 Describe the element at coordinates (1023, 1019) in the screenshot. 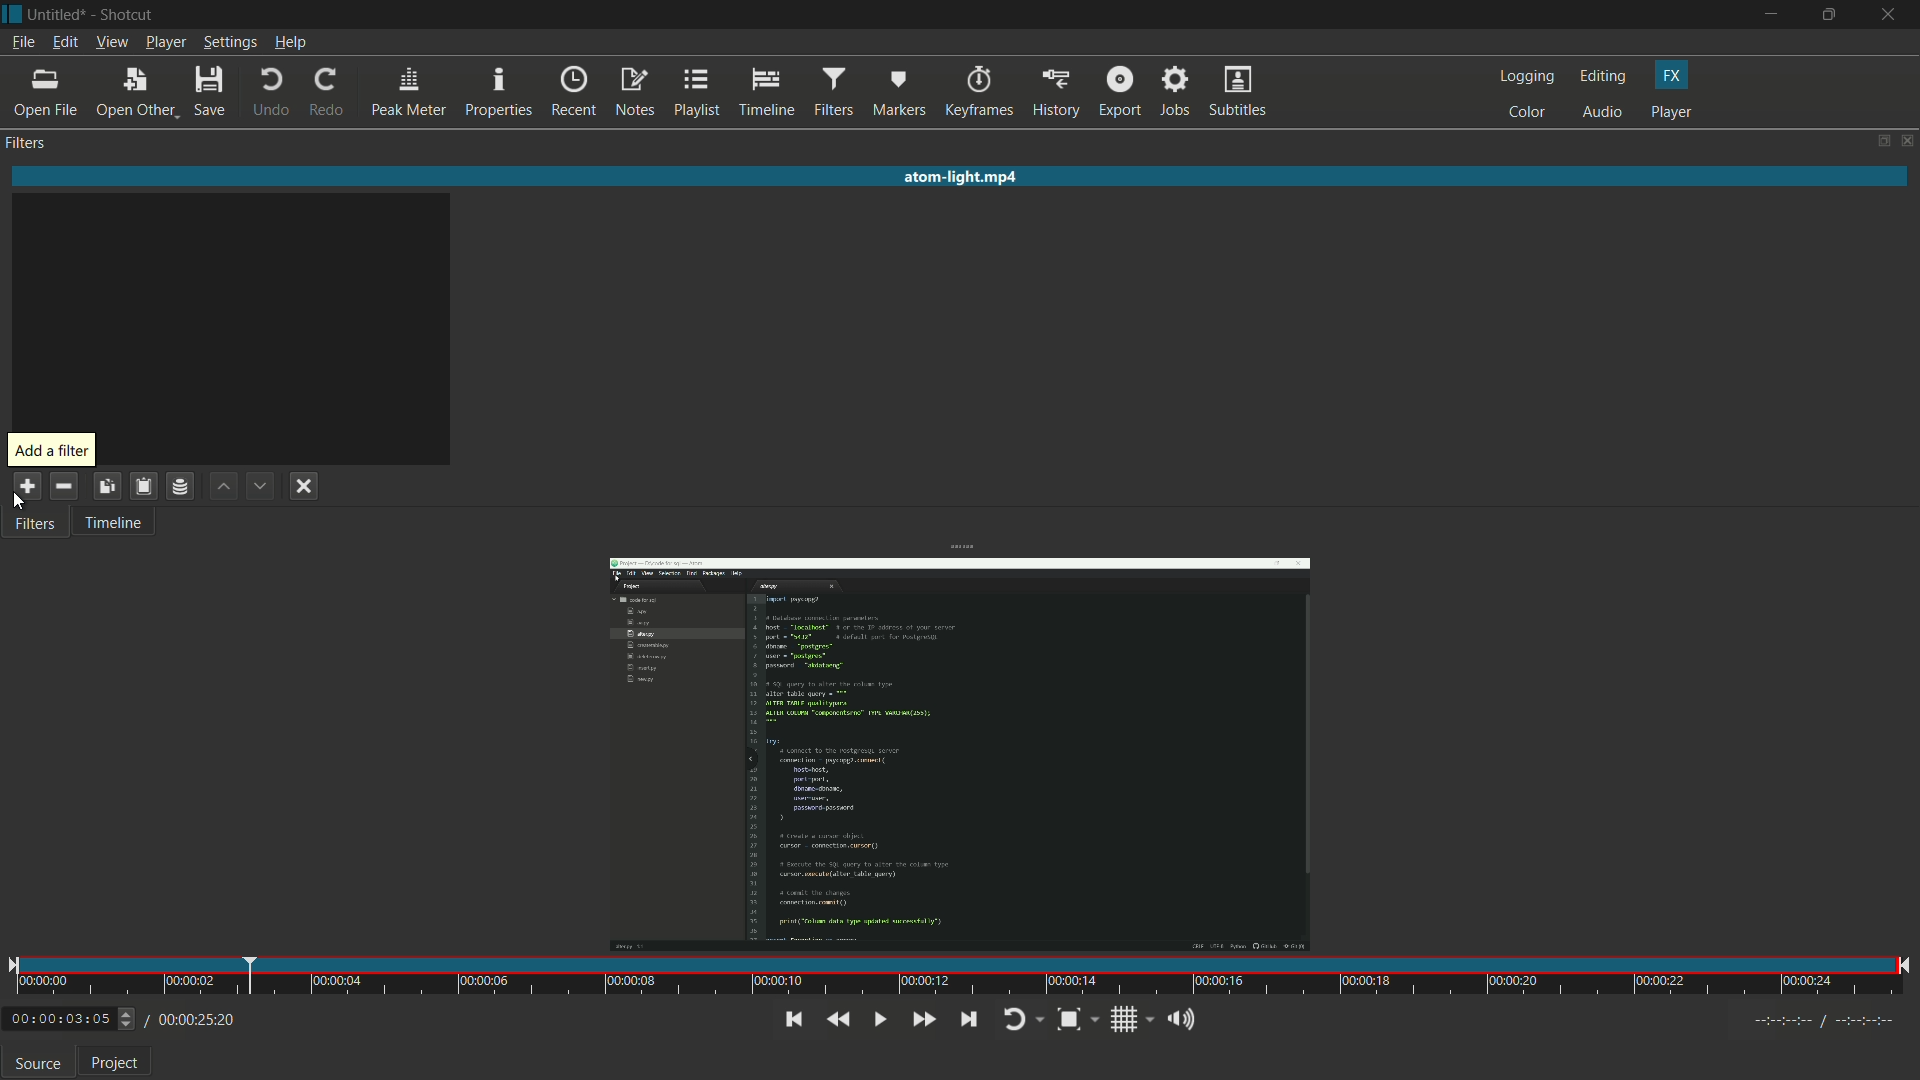

I see `toggle player looping` at that location.